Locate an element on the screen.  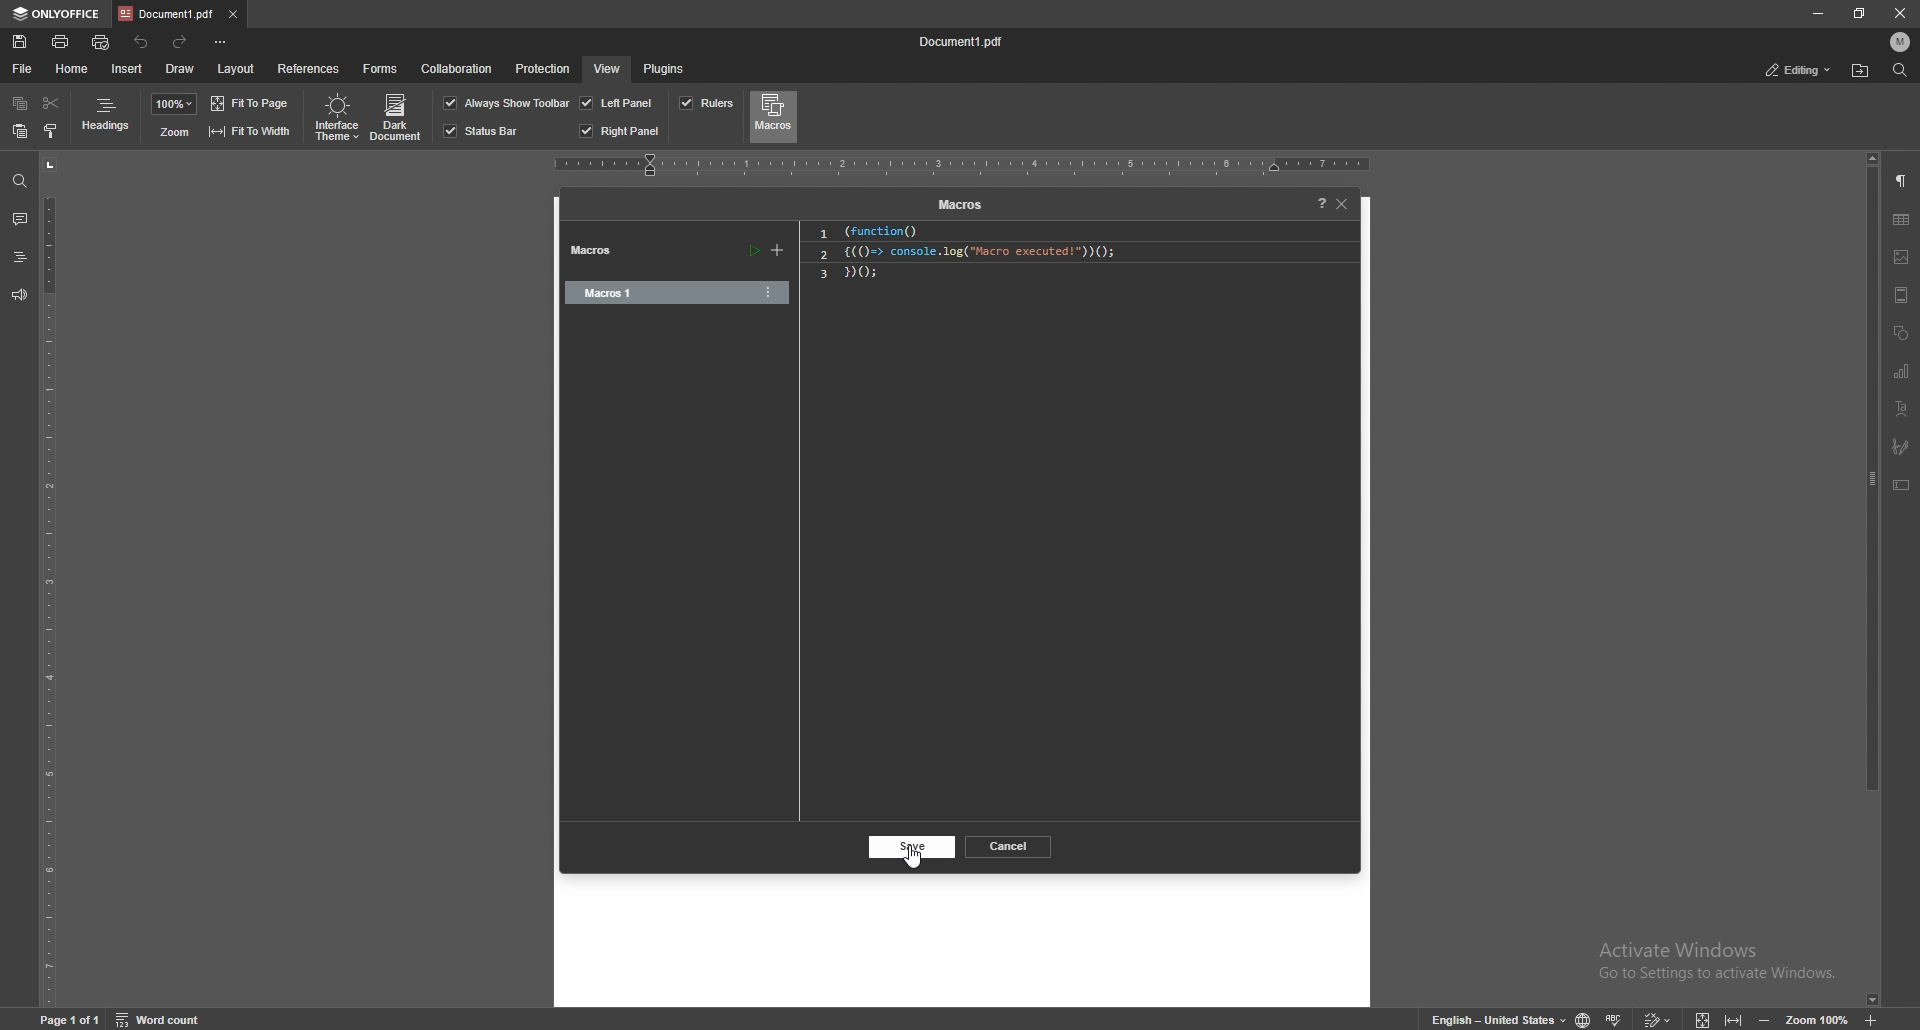
zoom is located at coordinates (1818, 1019).